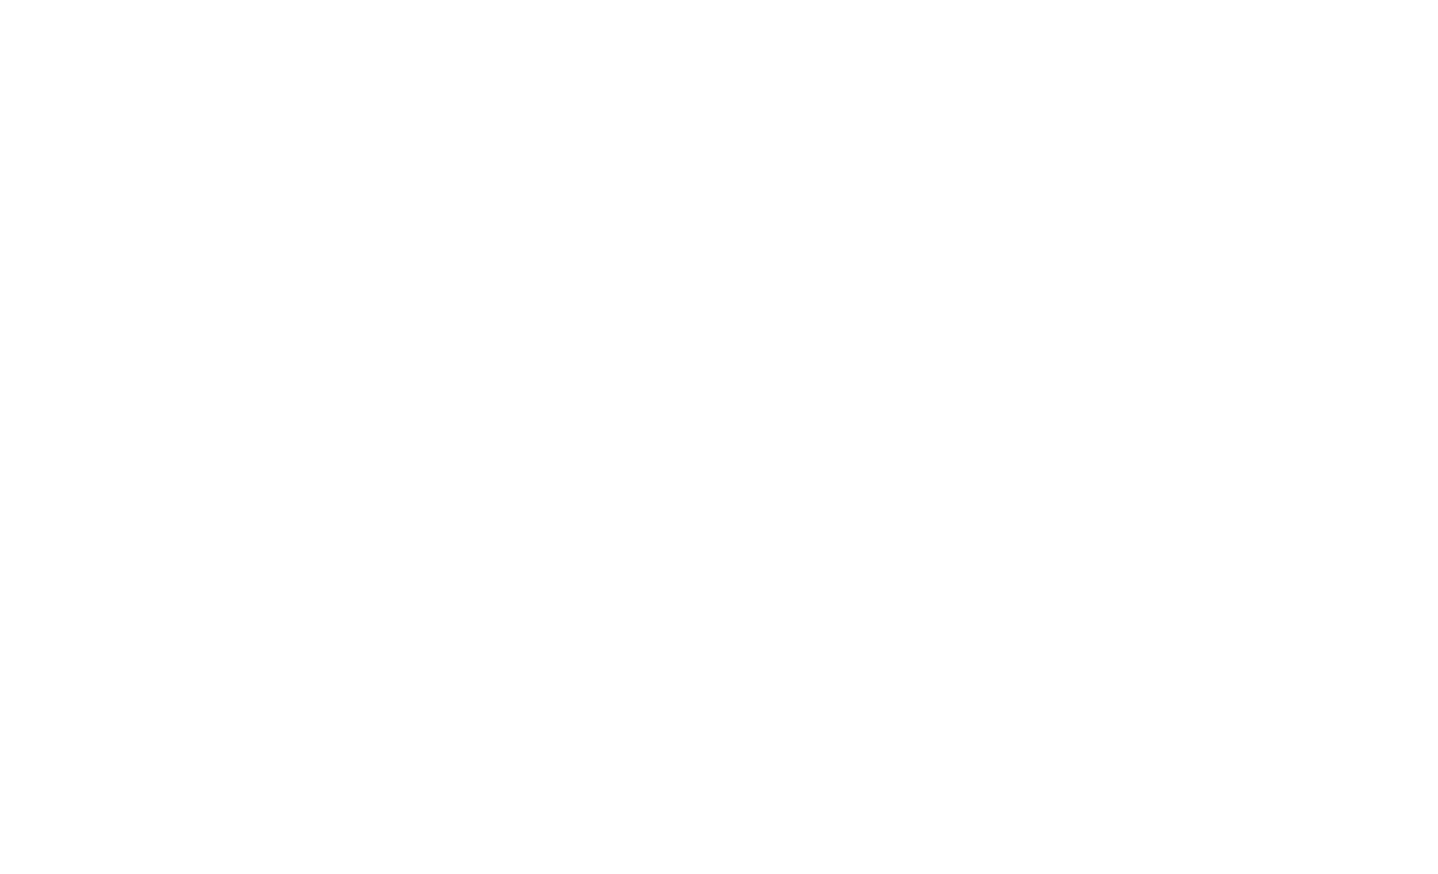  I want to click on Controls, so click(1304, 577).